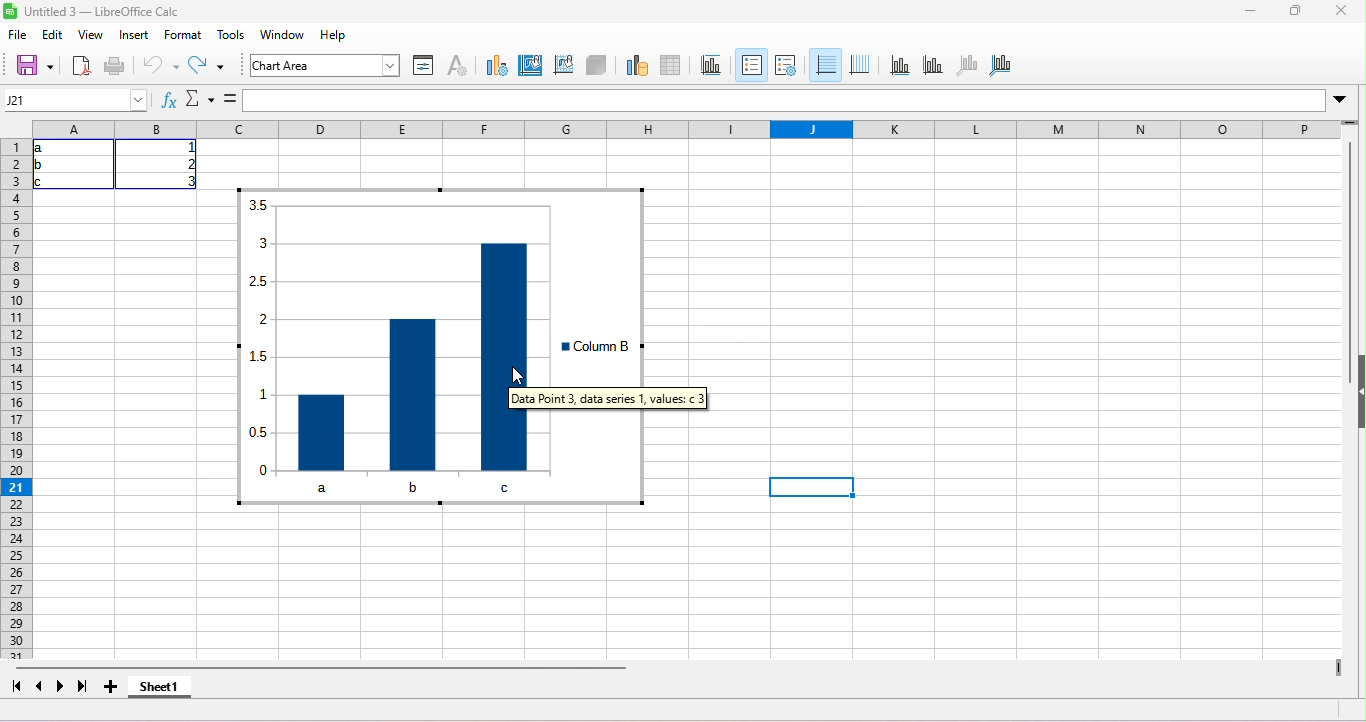  I want to click on export directly as pdf, so click(82, 67).